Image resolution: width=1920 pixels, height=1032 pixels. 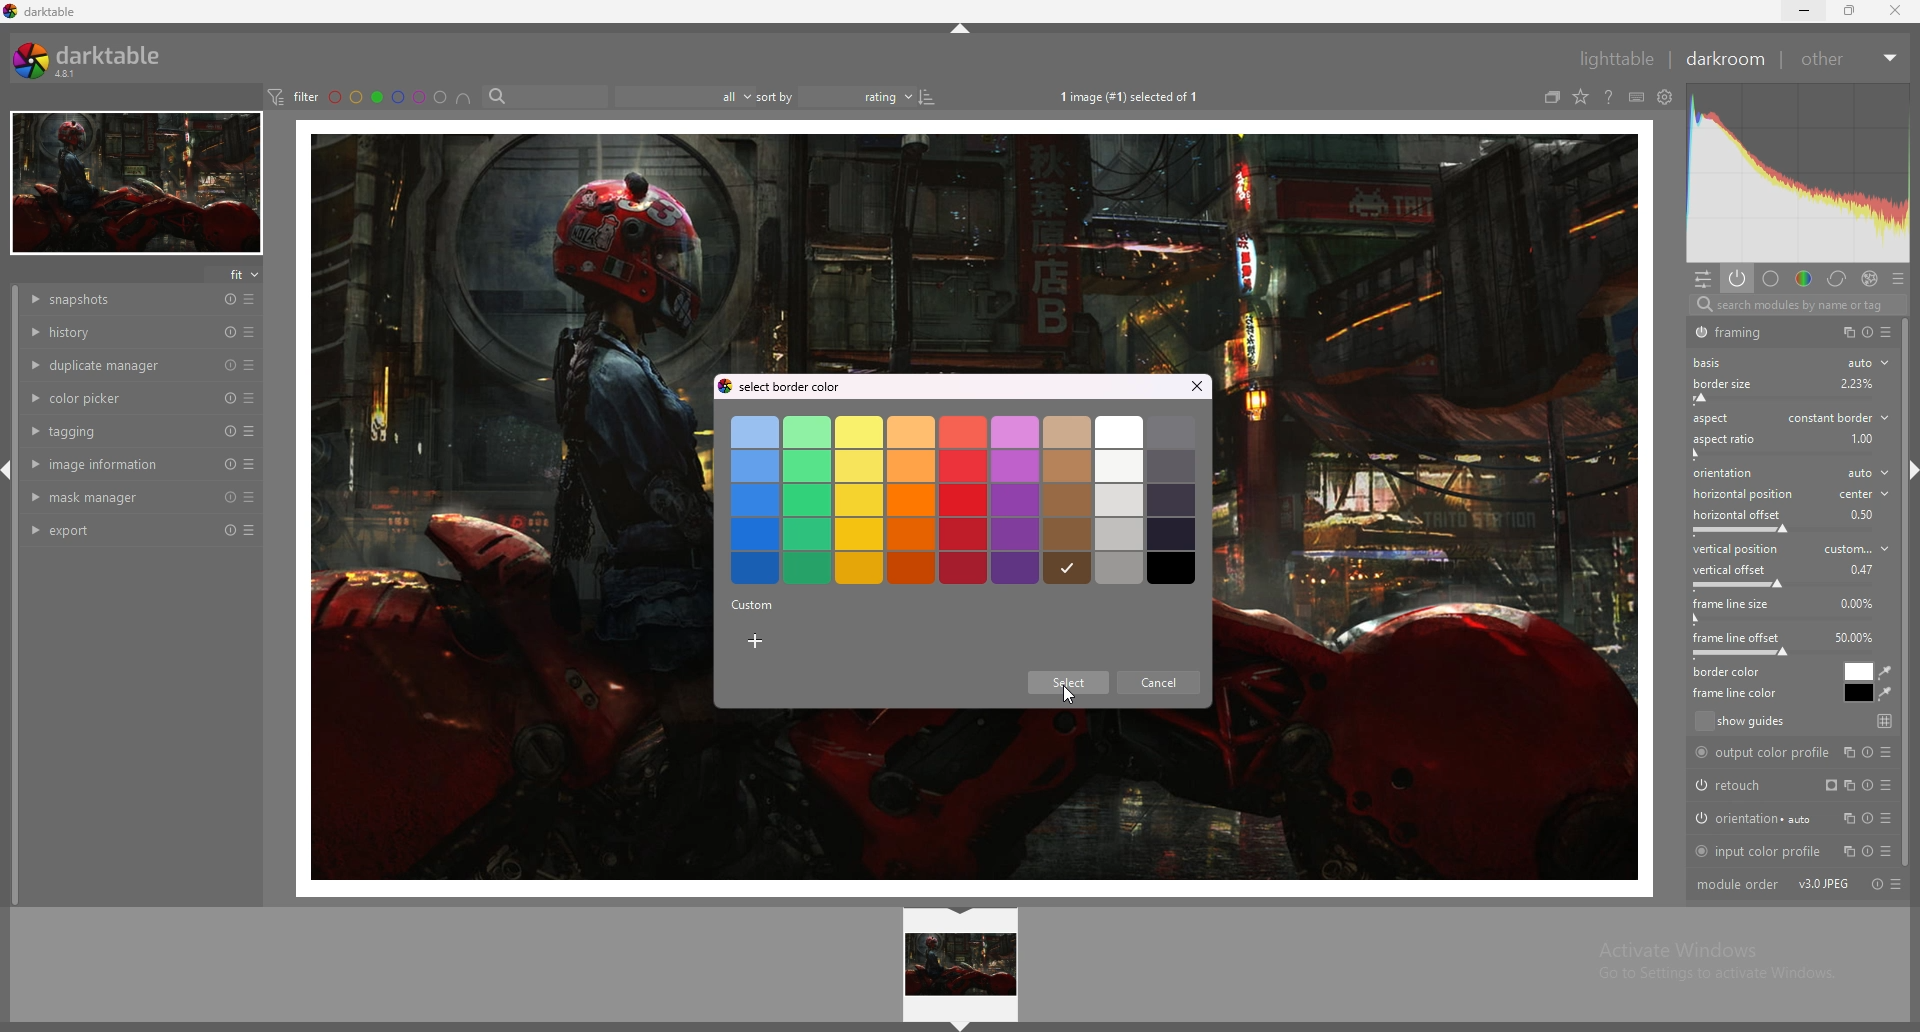 What do you see at coordinates (1792, 722) in the screenshot?
I see `show guides` at bounding box center [1792, 722].